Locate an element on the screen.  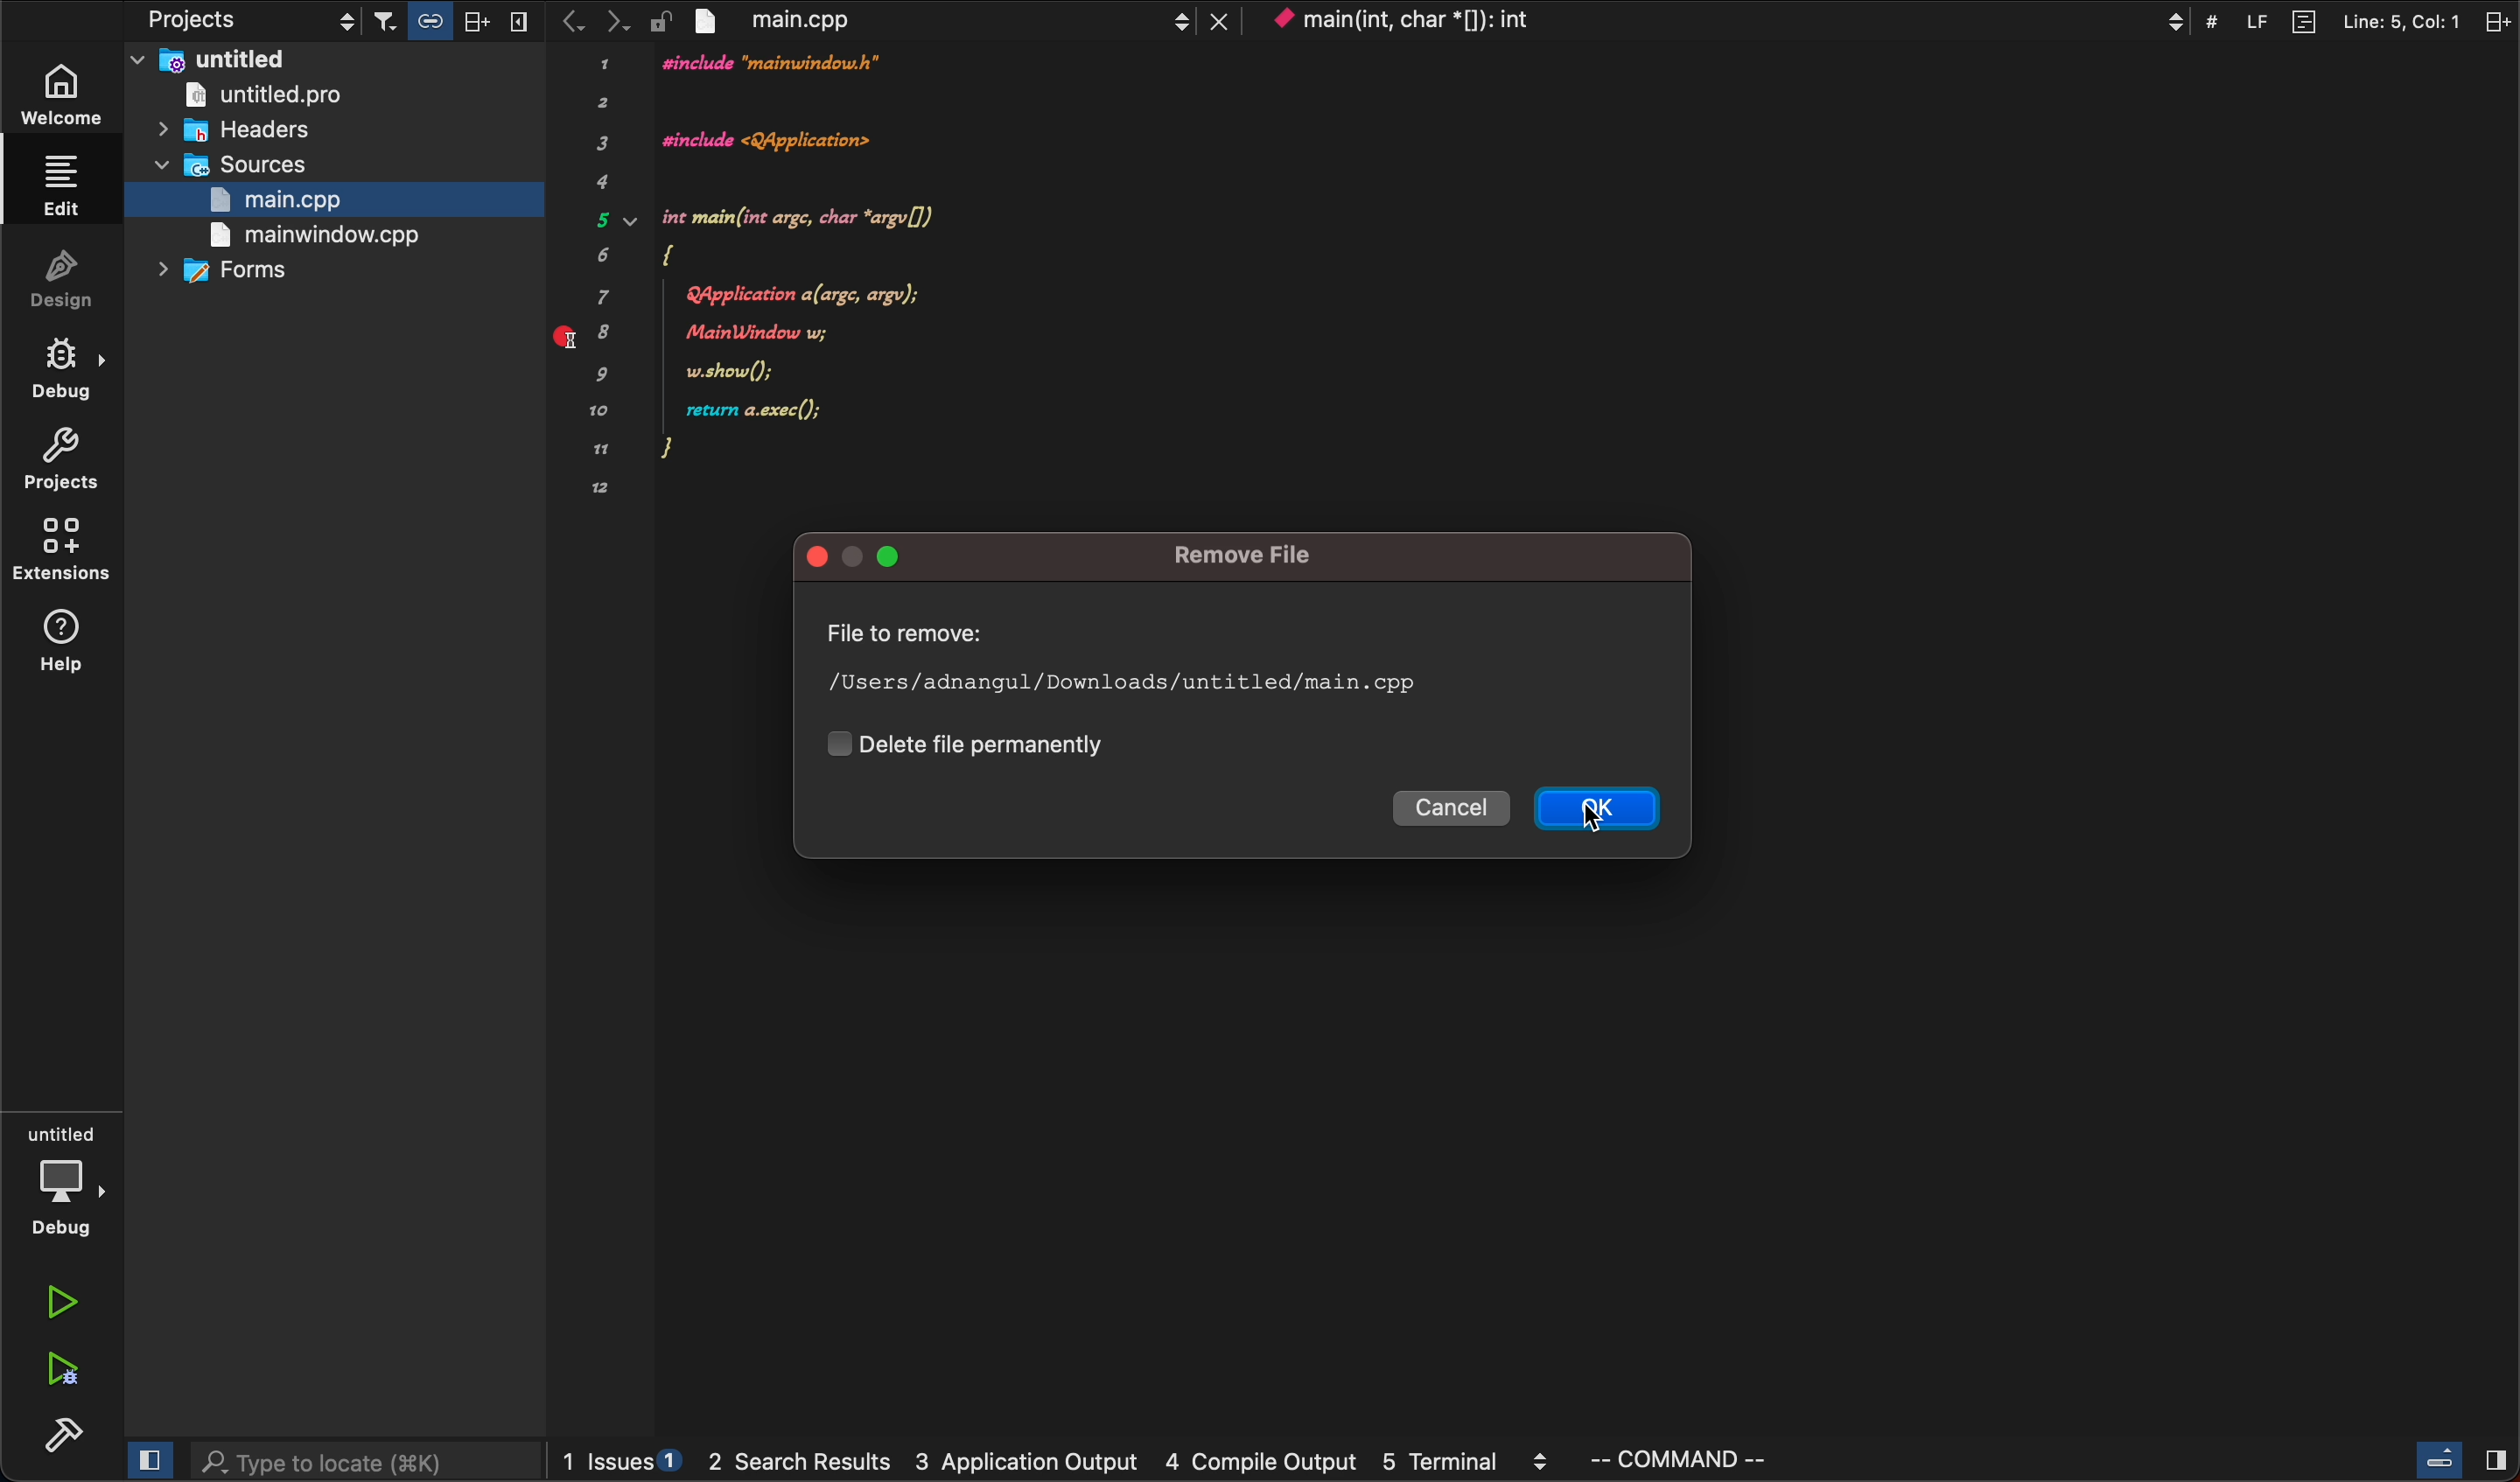
run is located at coordinates (59, 1305).